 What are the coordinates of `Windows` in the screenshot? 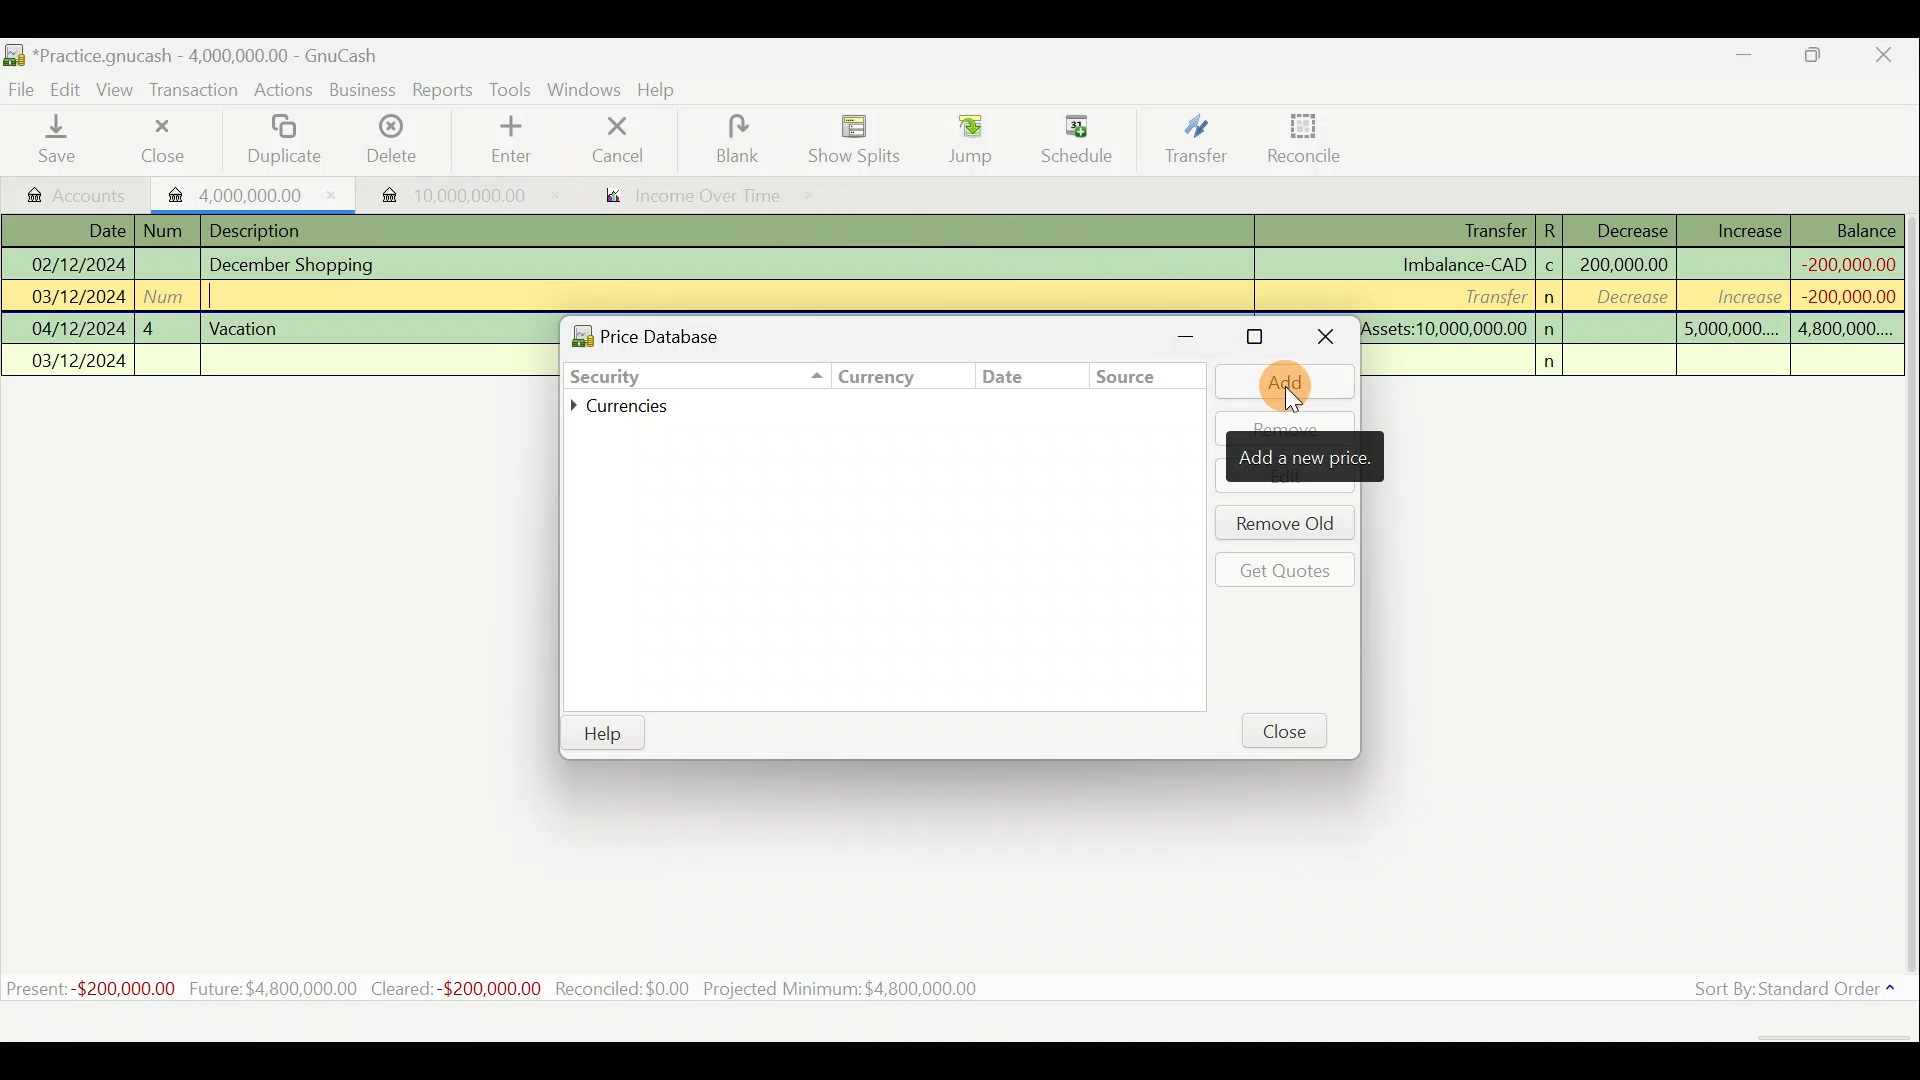 It's located at (584, 90).